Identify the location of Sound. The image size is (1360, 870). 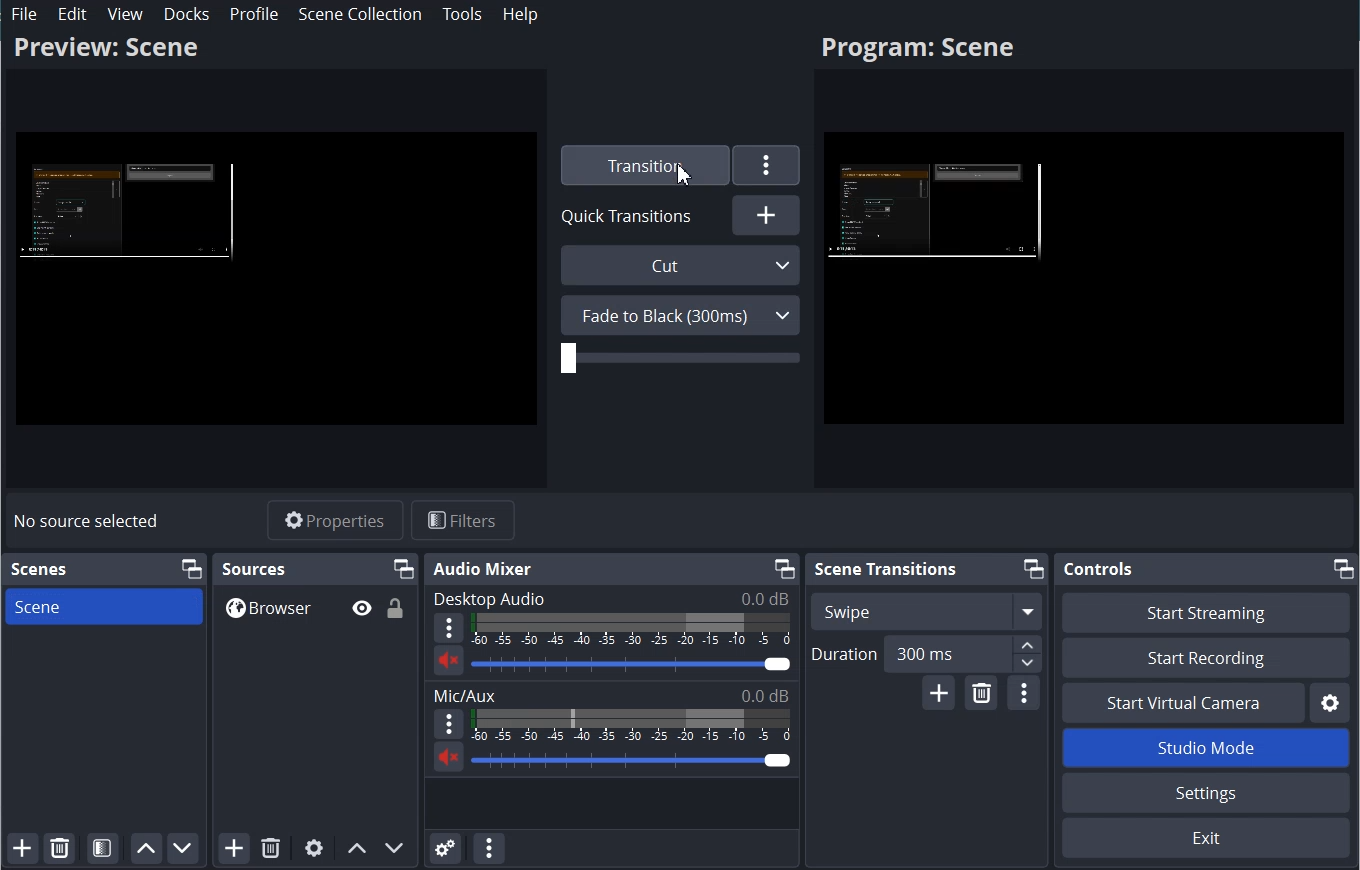
(448, 756).